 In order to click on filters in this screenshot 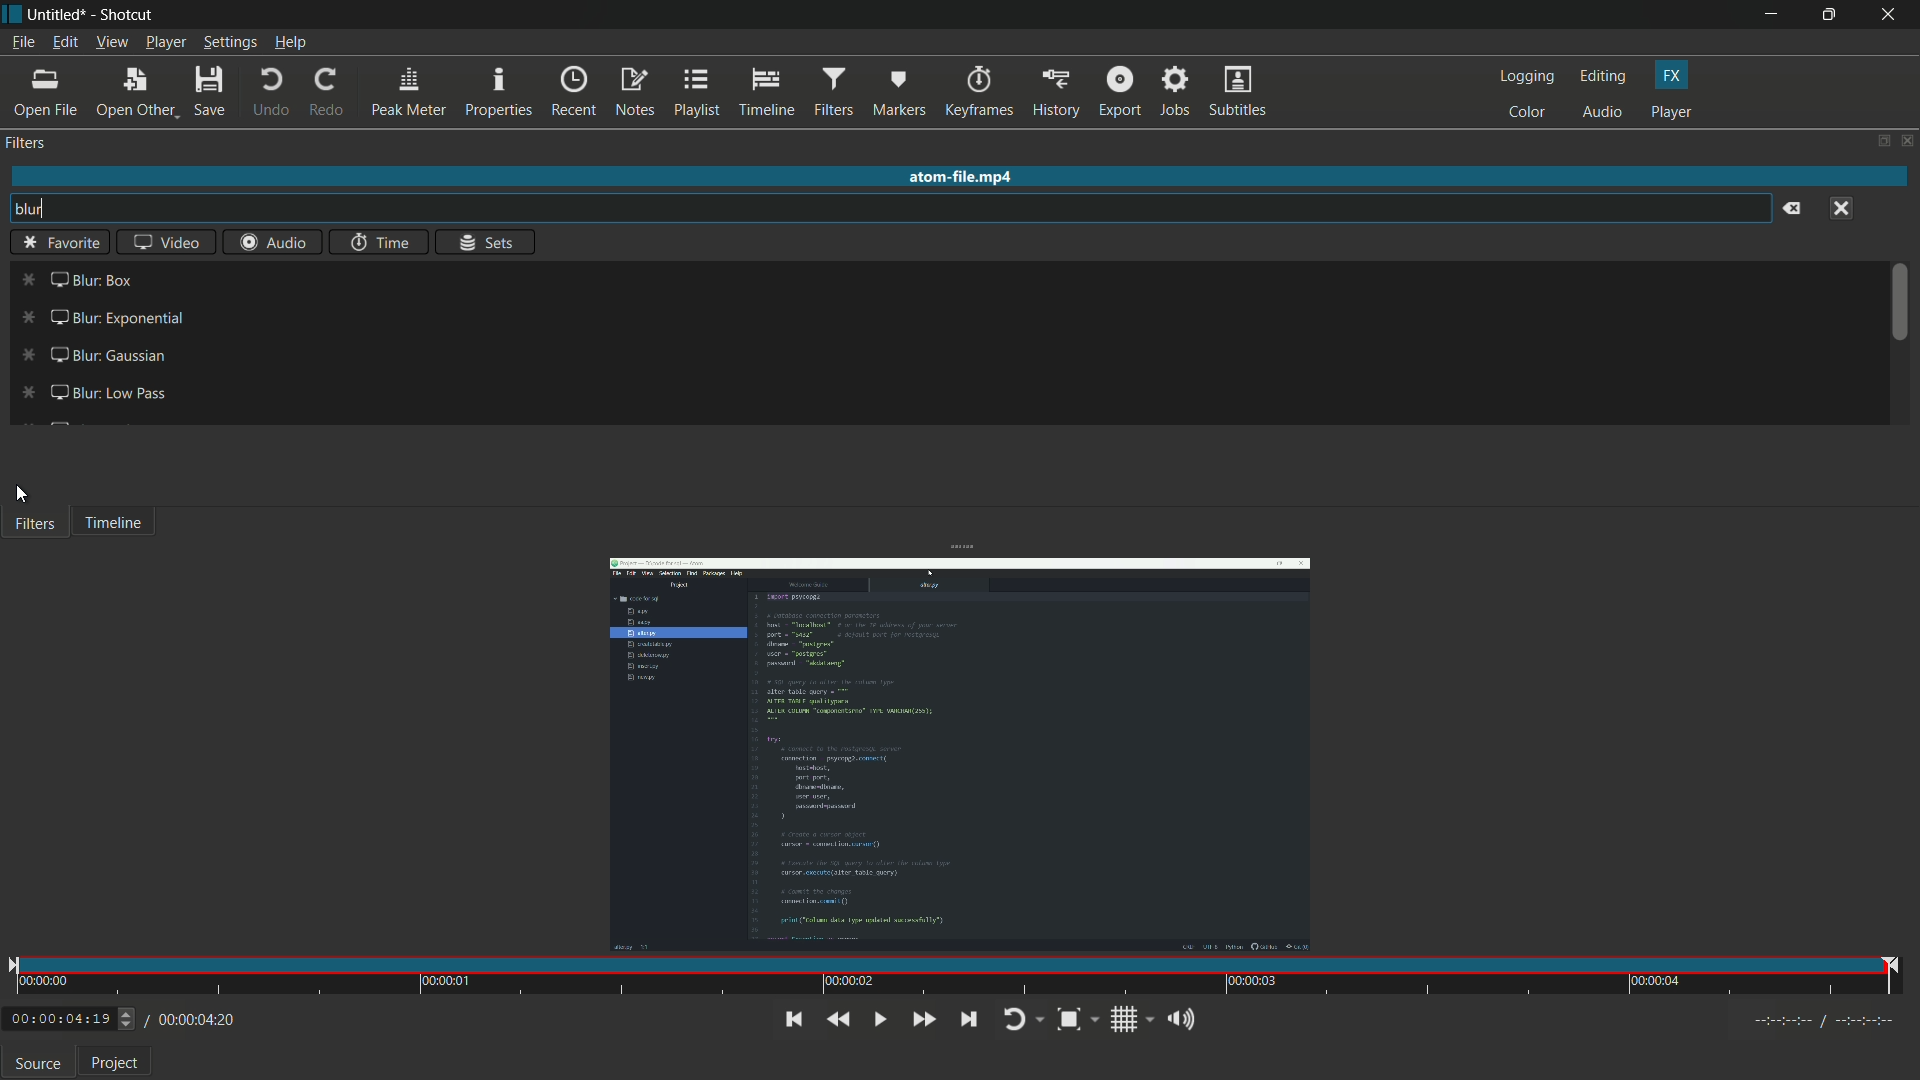, I will do `click(26, 144)`.